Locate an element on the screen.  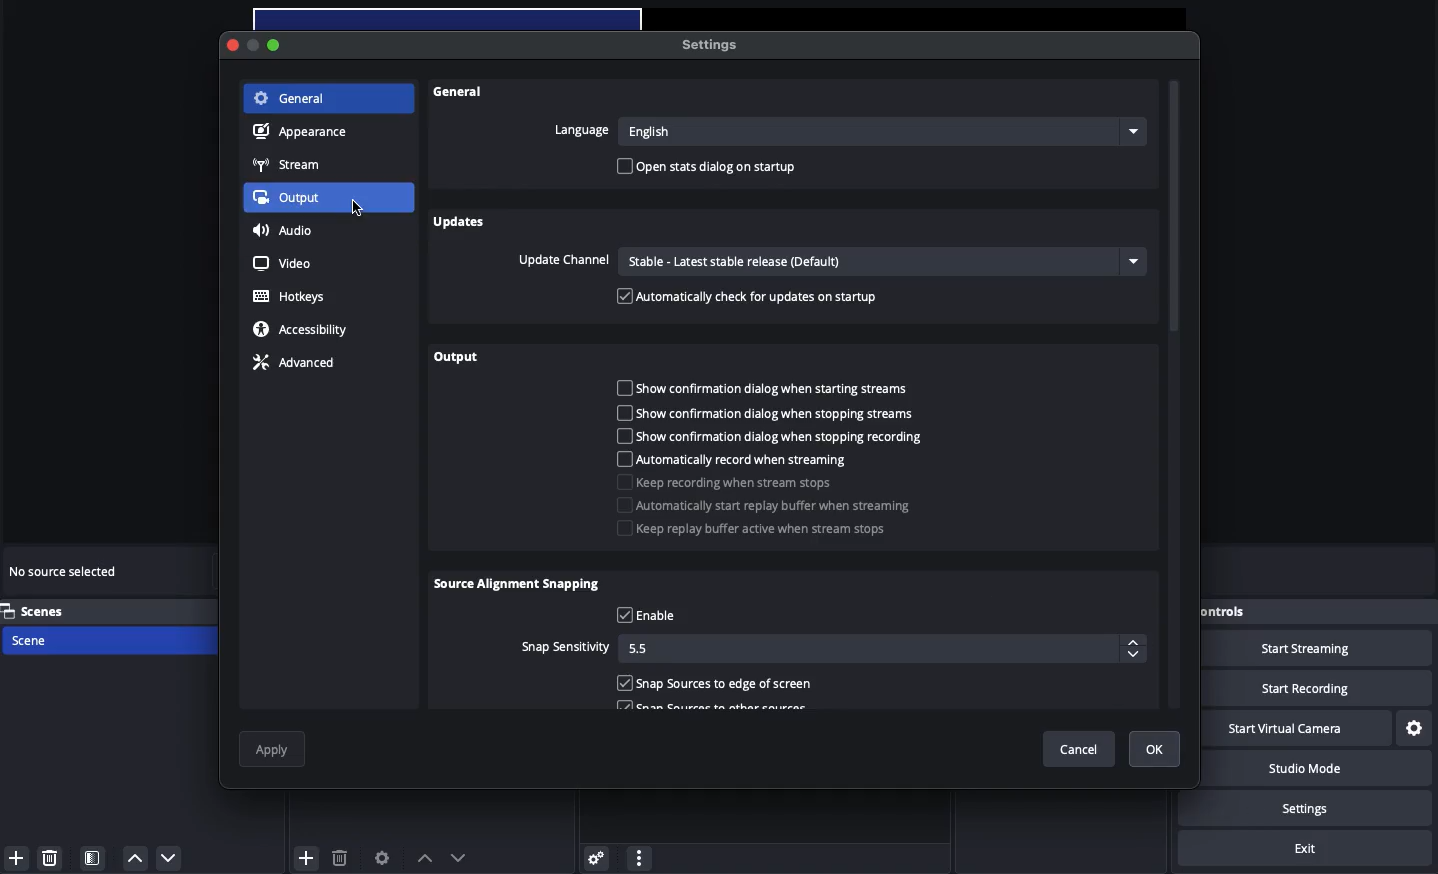
Show confirmation dialog when stopping is located at coordinates (776, 437).